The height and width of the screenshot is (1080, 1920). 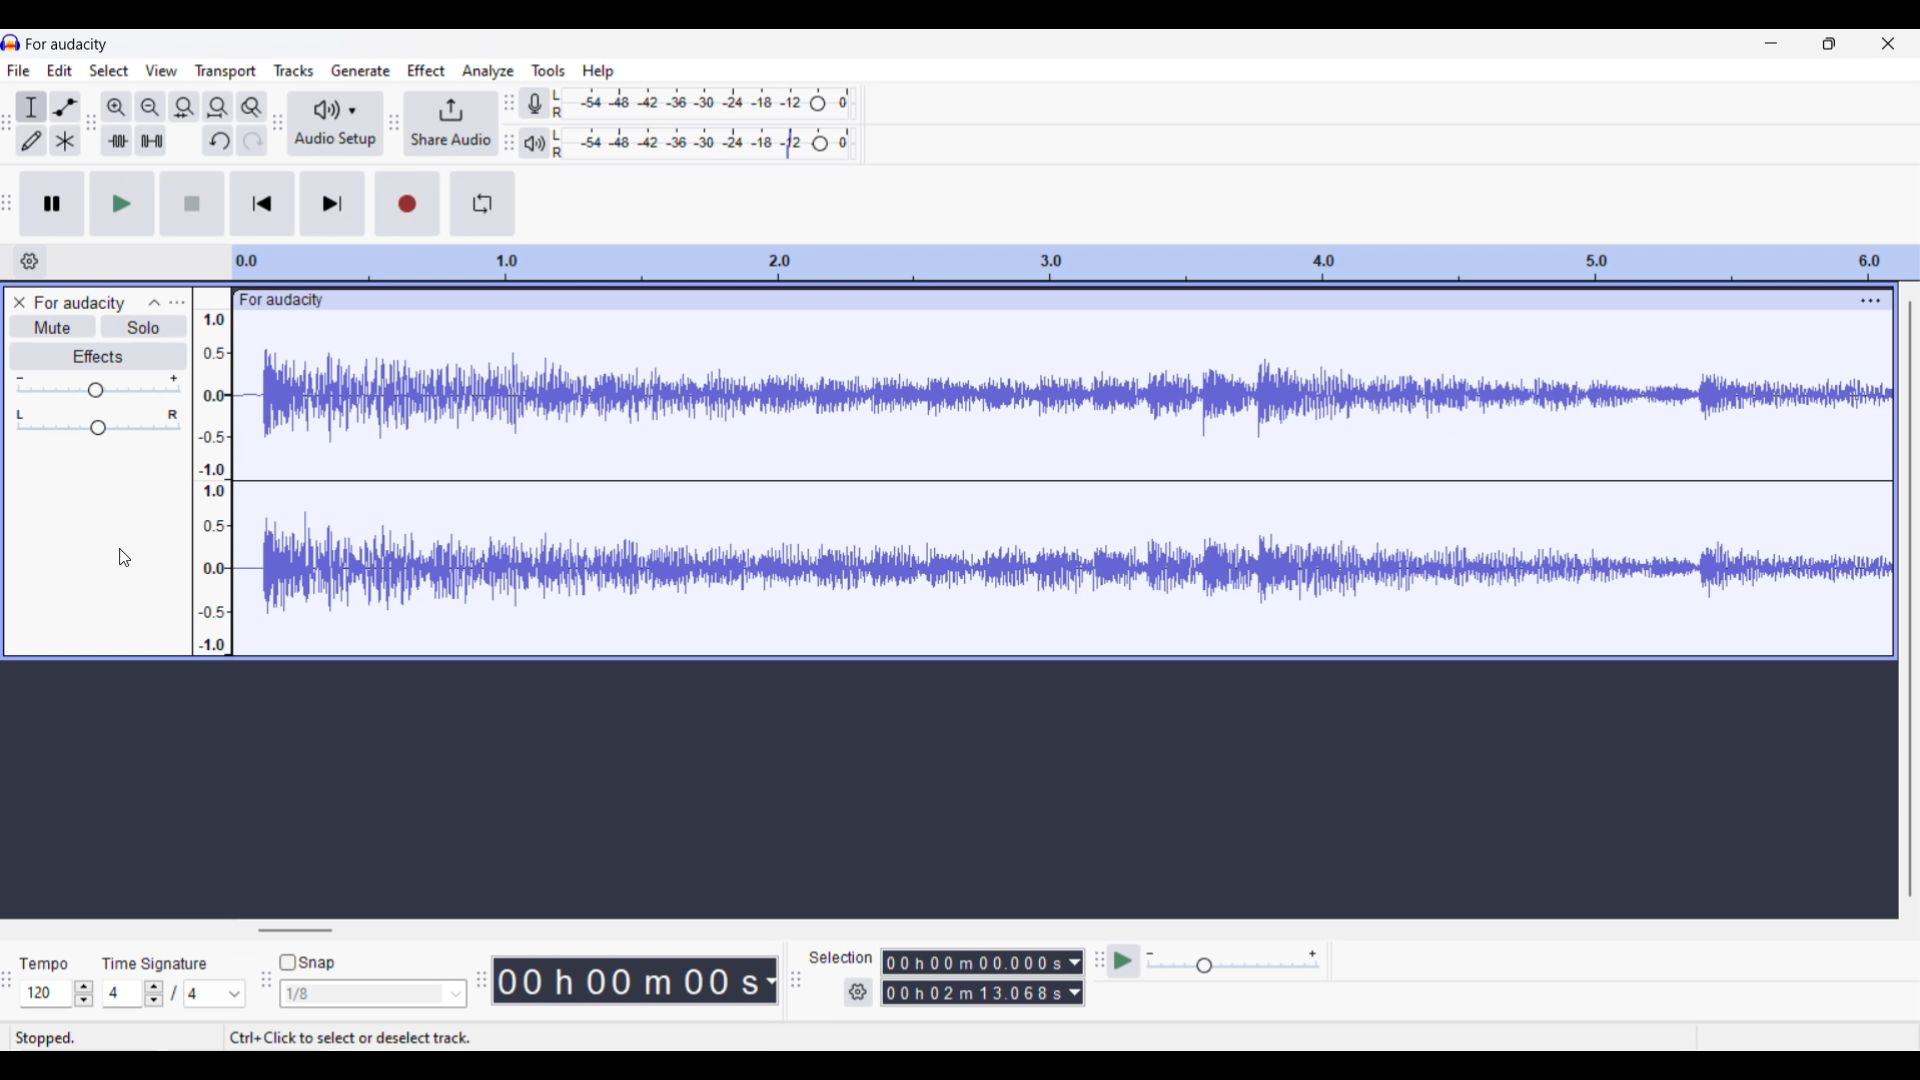 I want to click on Vertical slide bar, so click(x=1911, y=601).